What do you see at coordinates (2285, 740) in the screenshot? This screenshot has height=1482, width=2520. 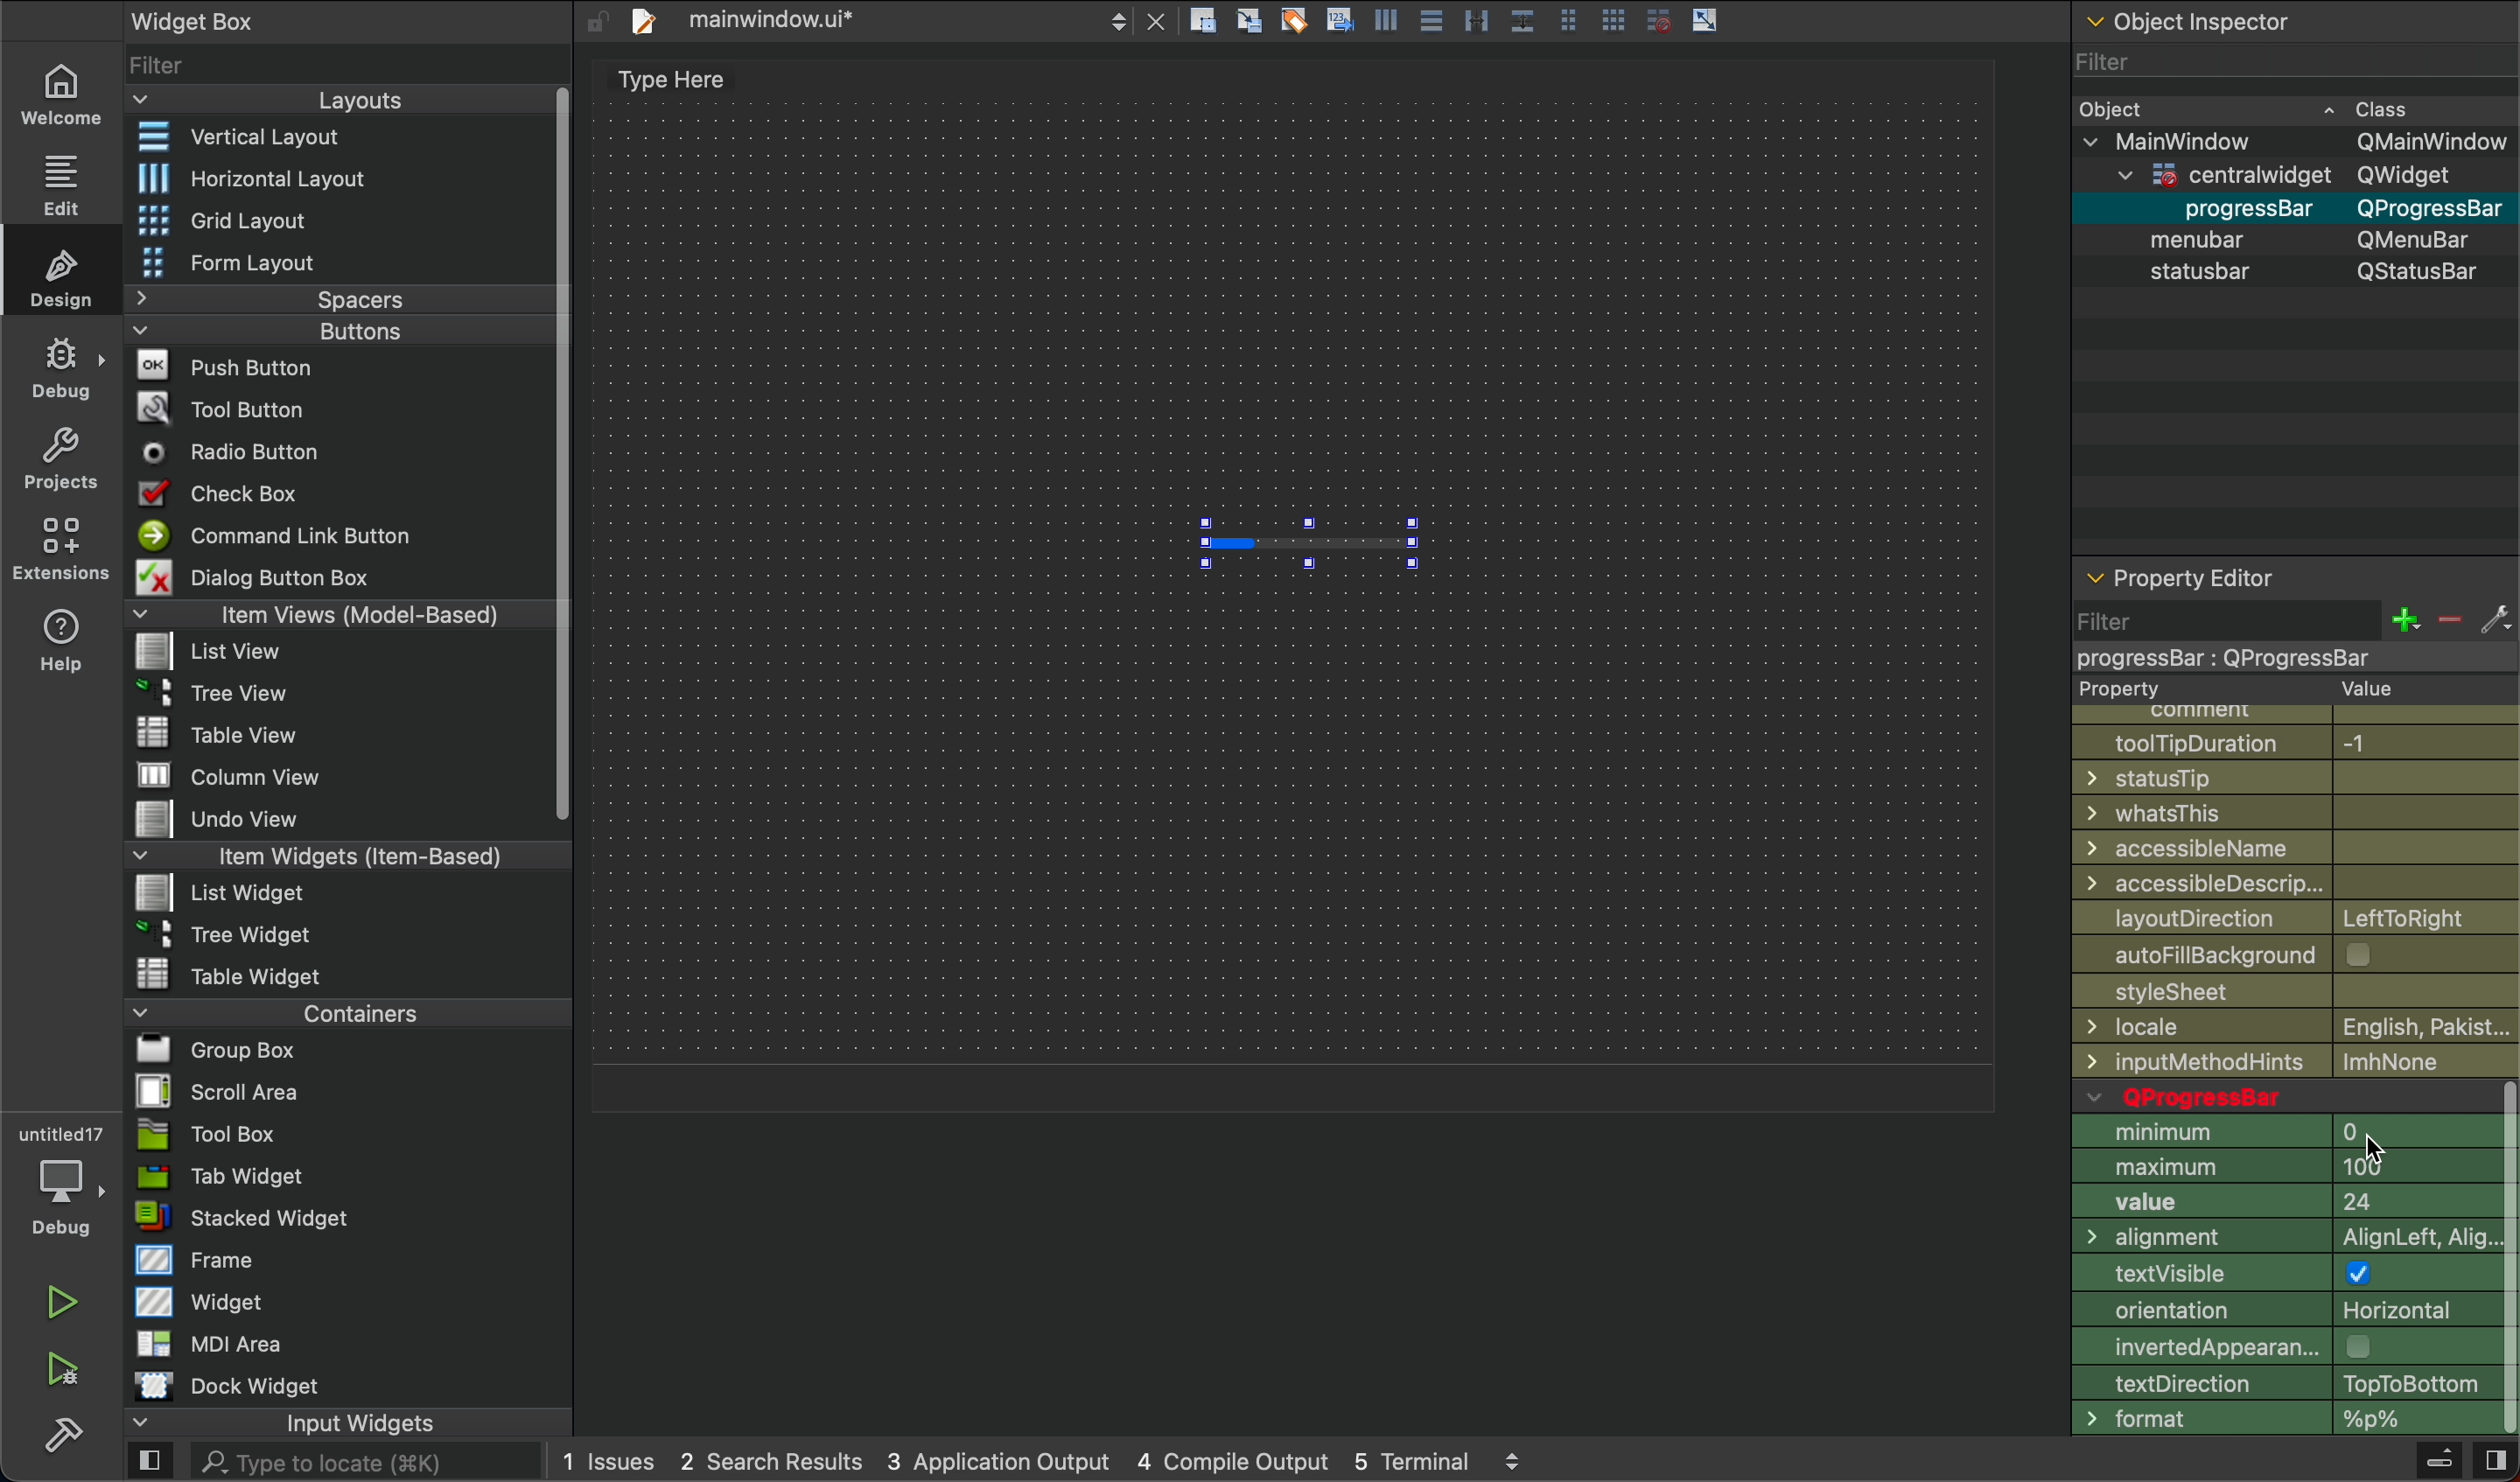 I see `tooltip duration` at bounding box center [2285, 740].